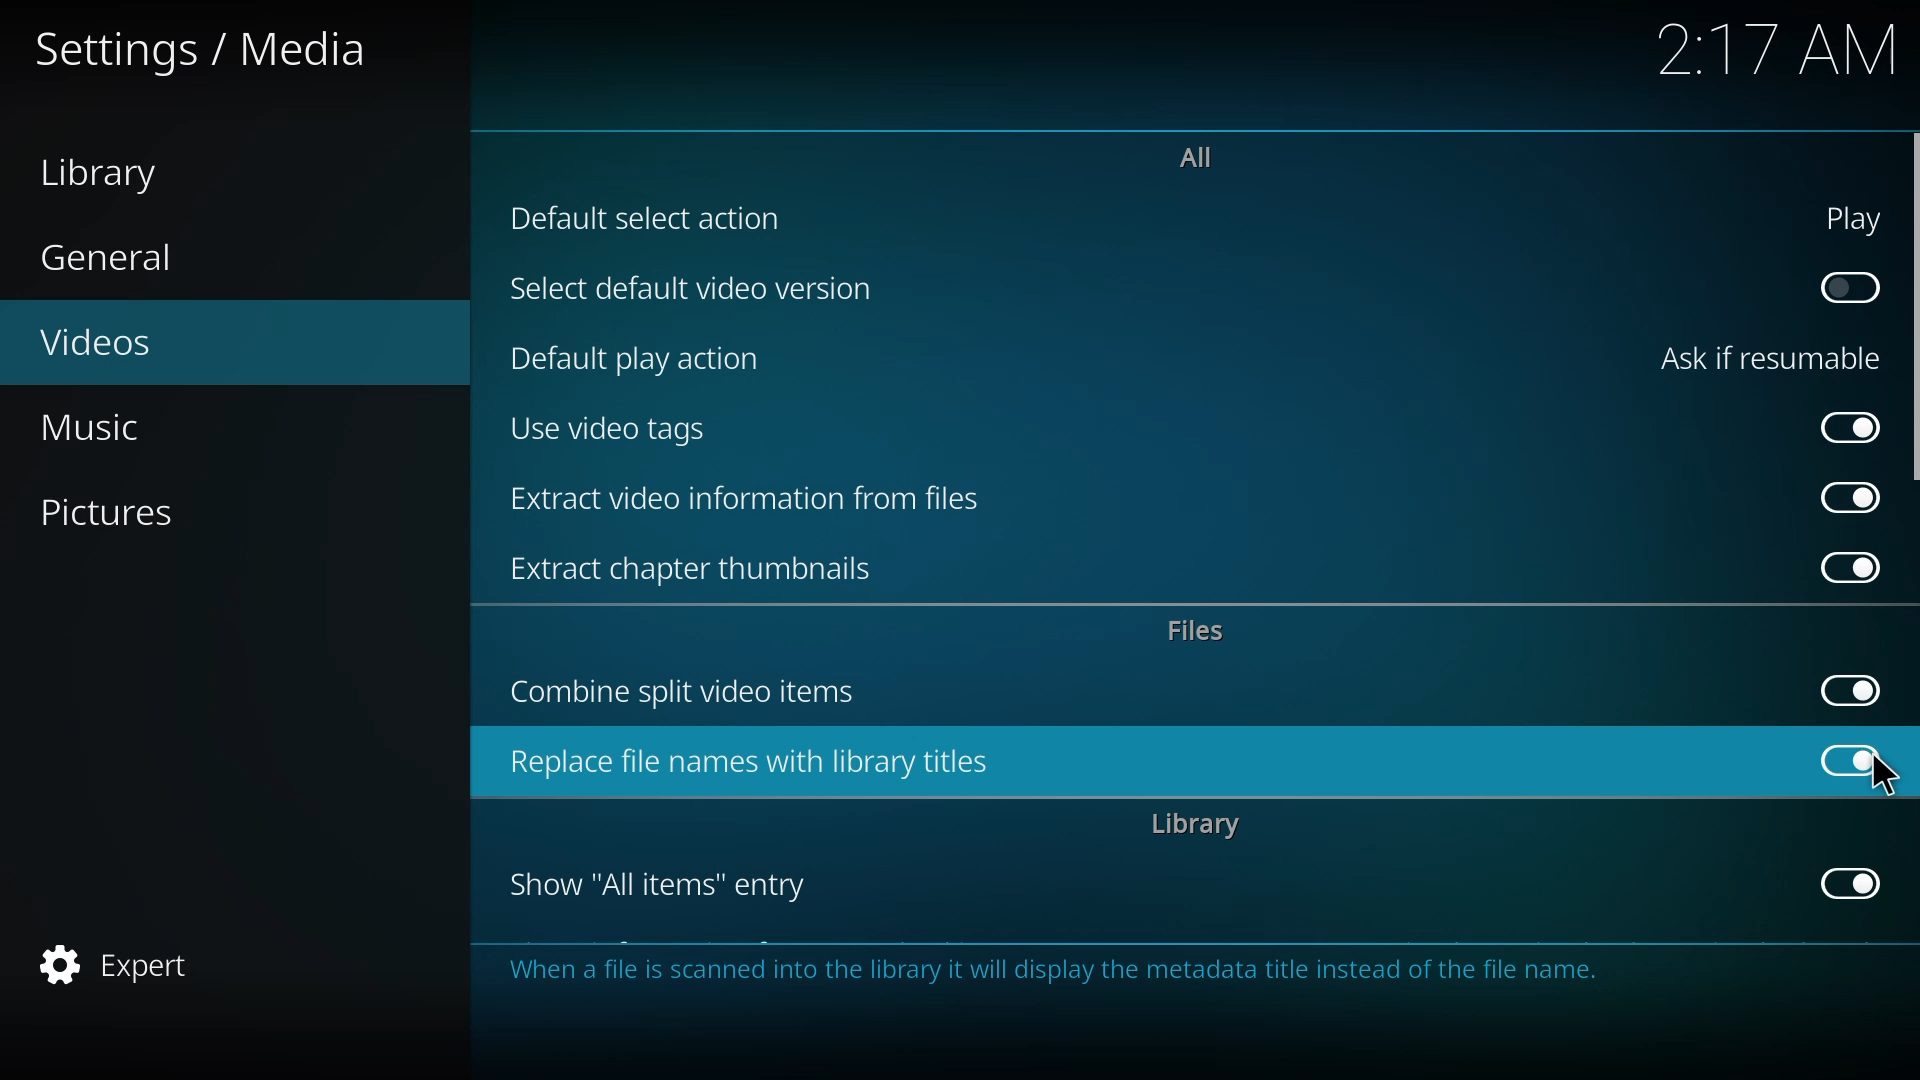 This screenshot has width=1920, height=1080. I want to click on replace file names with library titles, so click(760, 765).